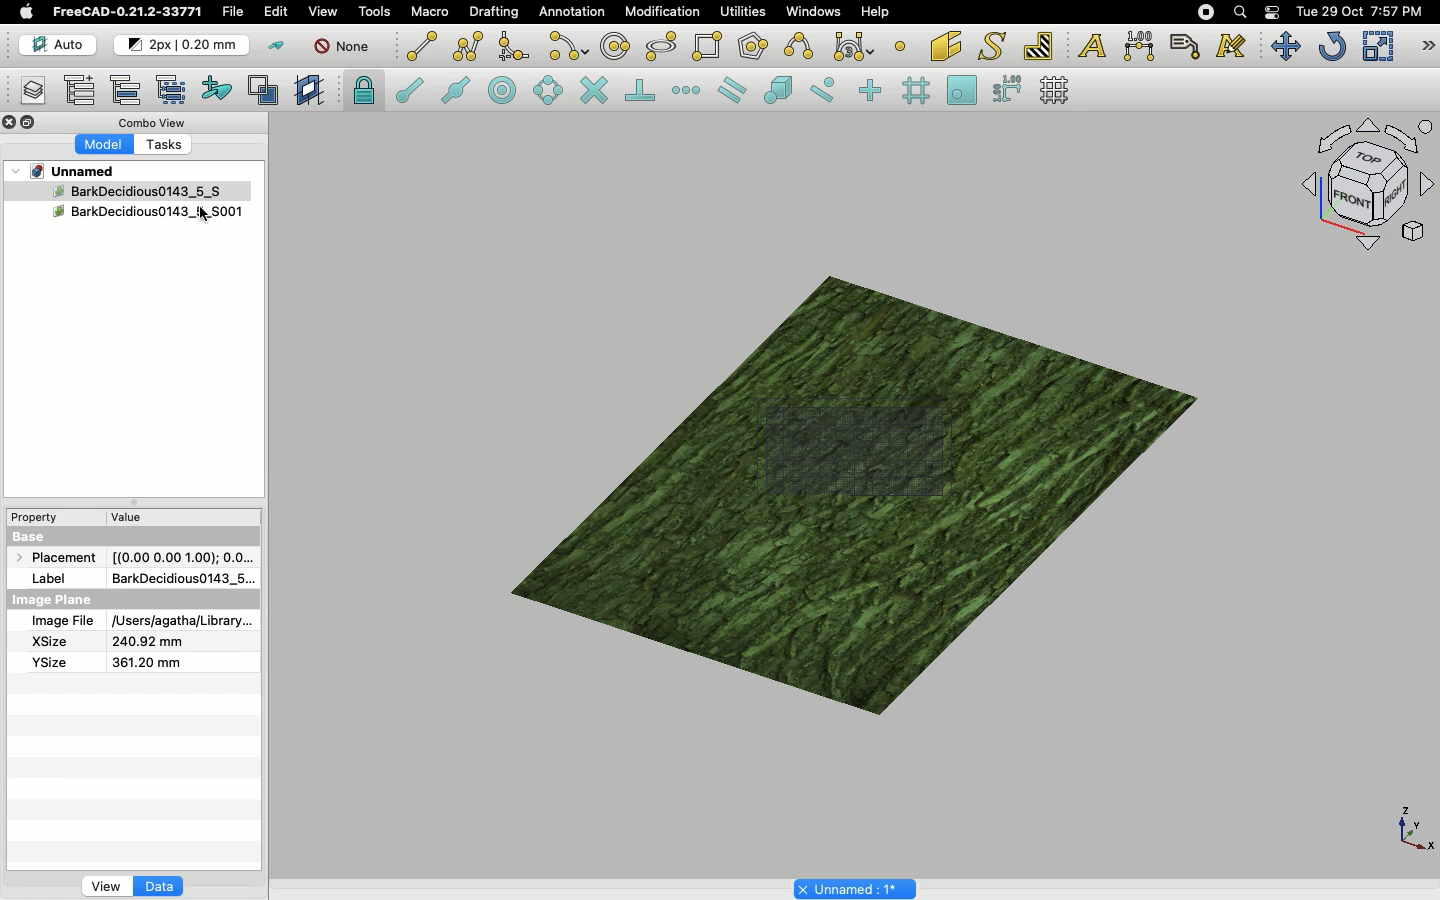 The image size is (1440, 900). I want to click on Polyline, so click(468, 46).